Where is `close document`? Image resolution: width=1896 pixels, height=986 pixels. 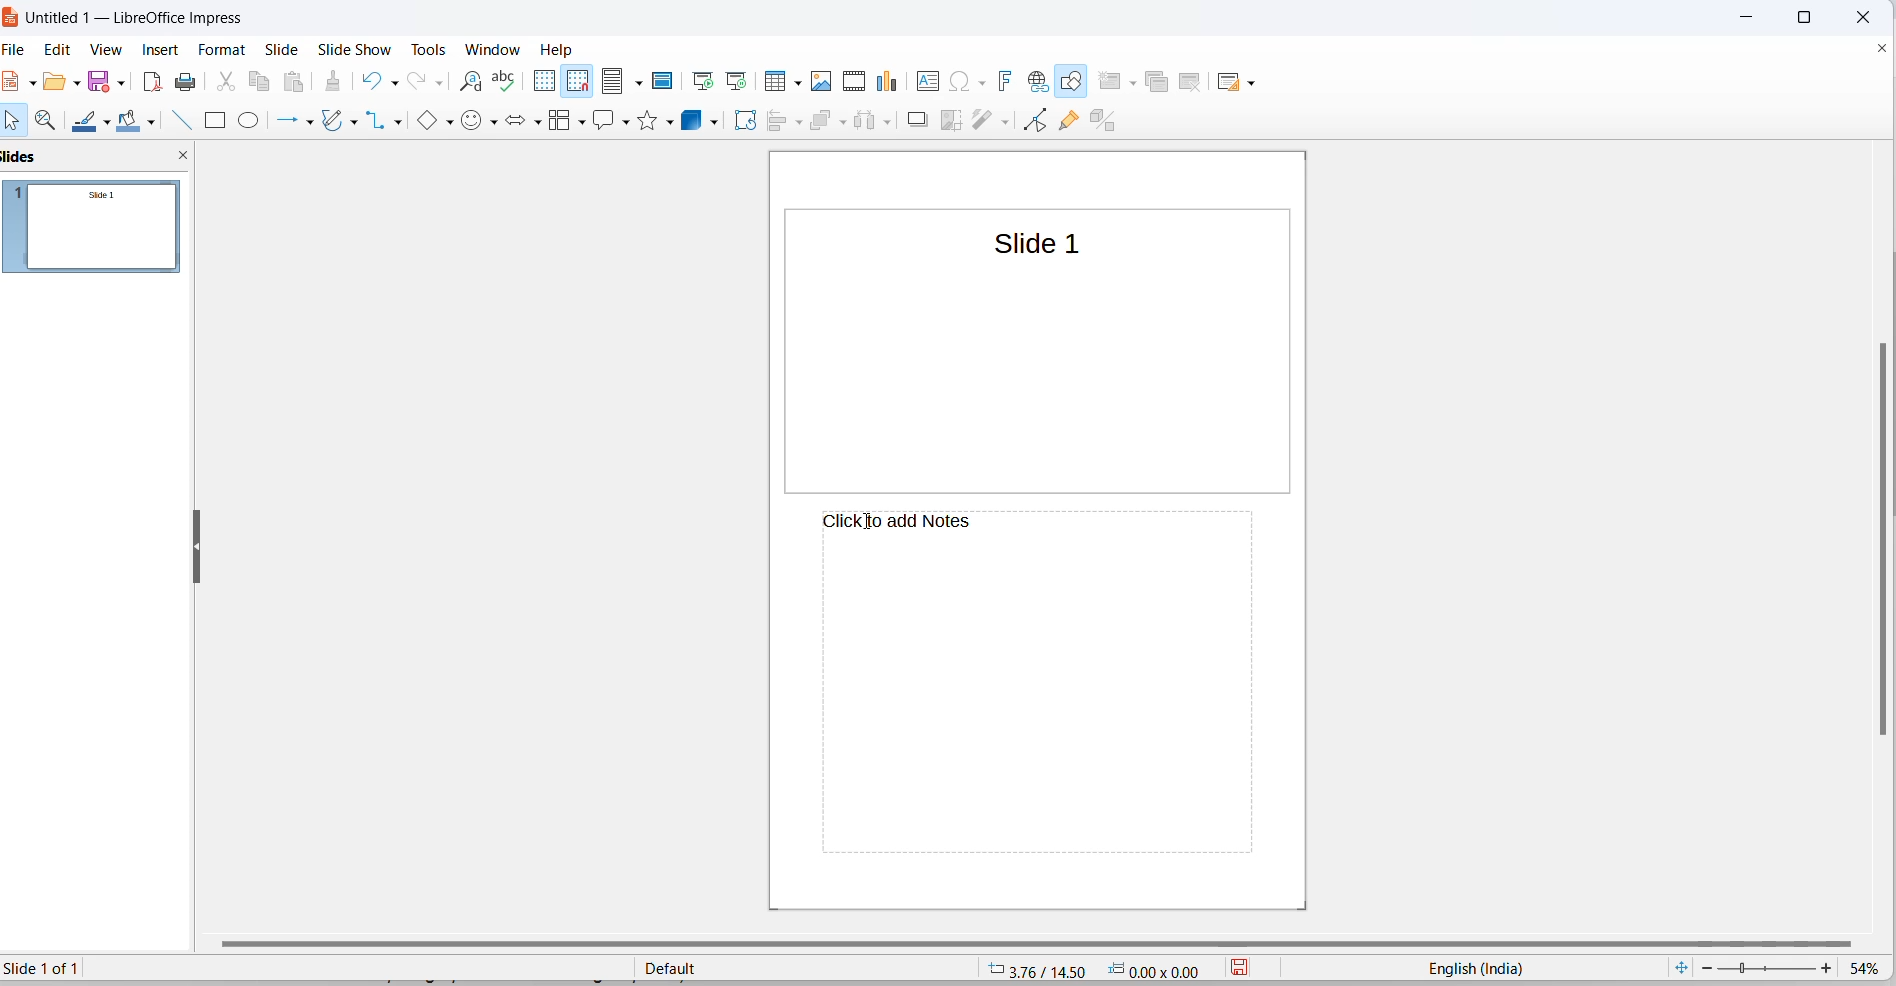
close document is located at coordinates (1882, 49).